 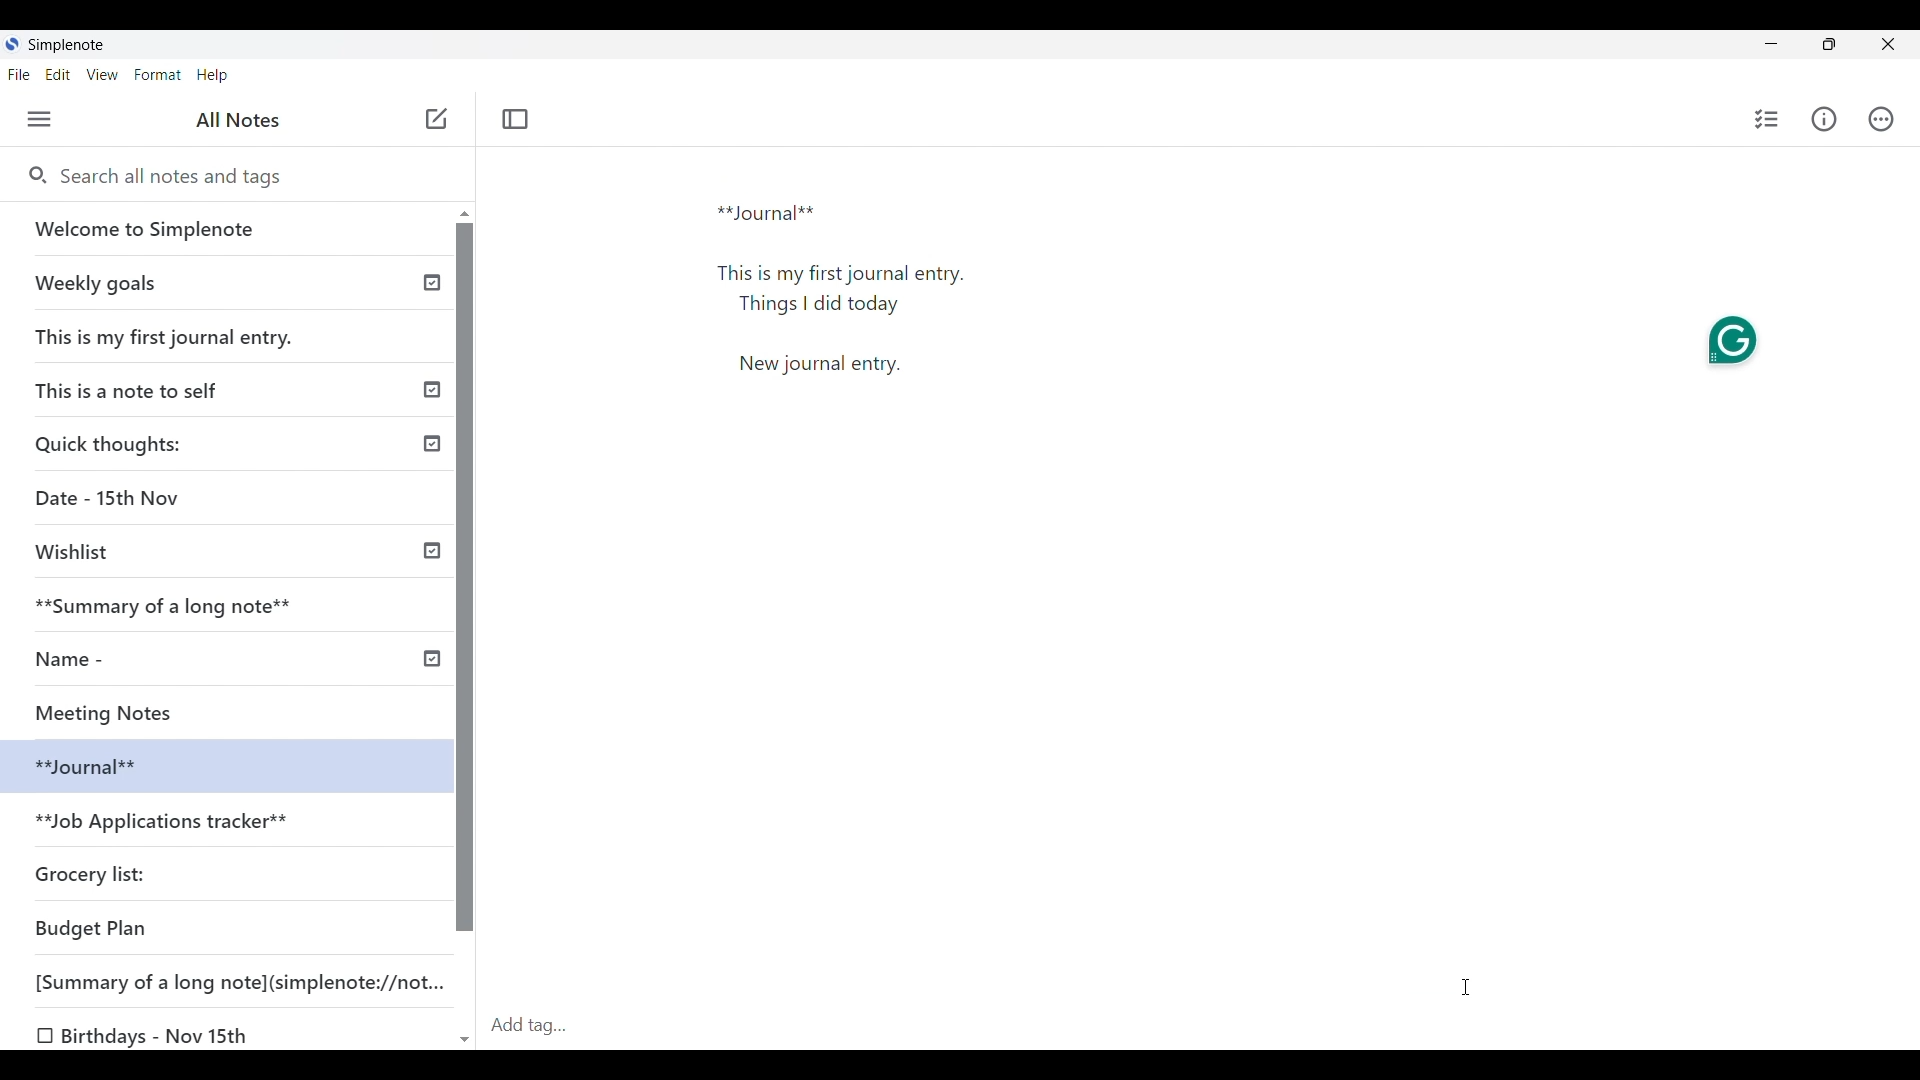 I want to click on Quick slide to bottom, so click(x=465, y=1041).